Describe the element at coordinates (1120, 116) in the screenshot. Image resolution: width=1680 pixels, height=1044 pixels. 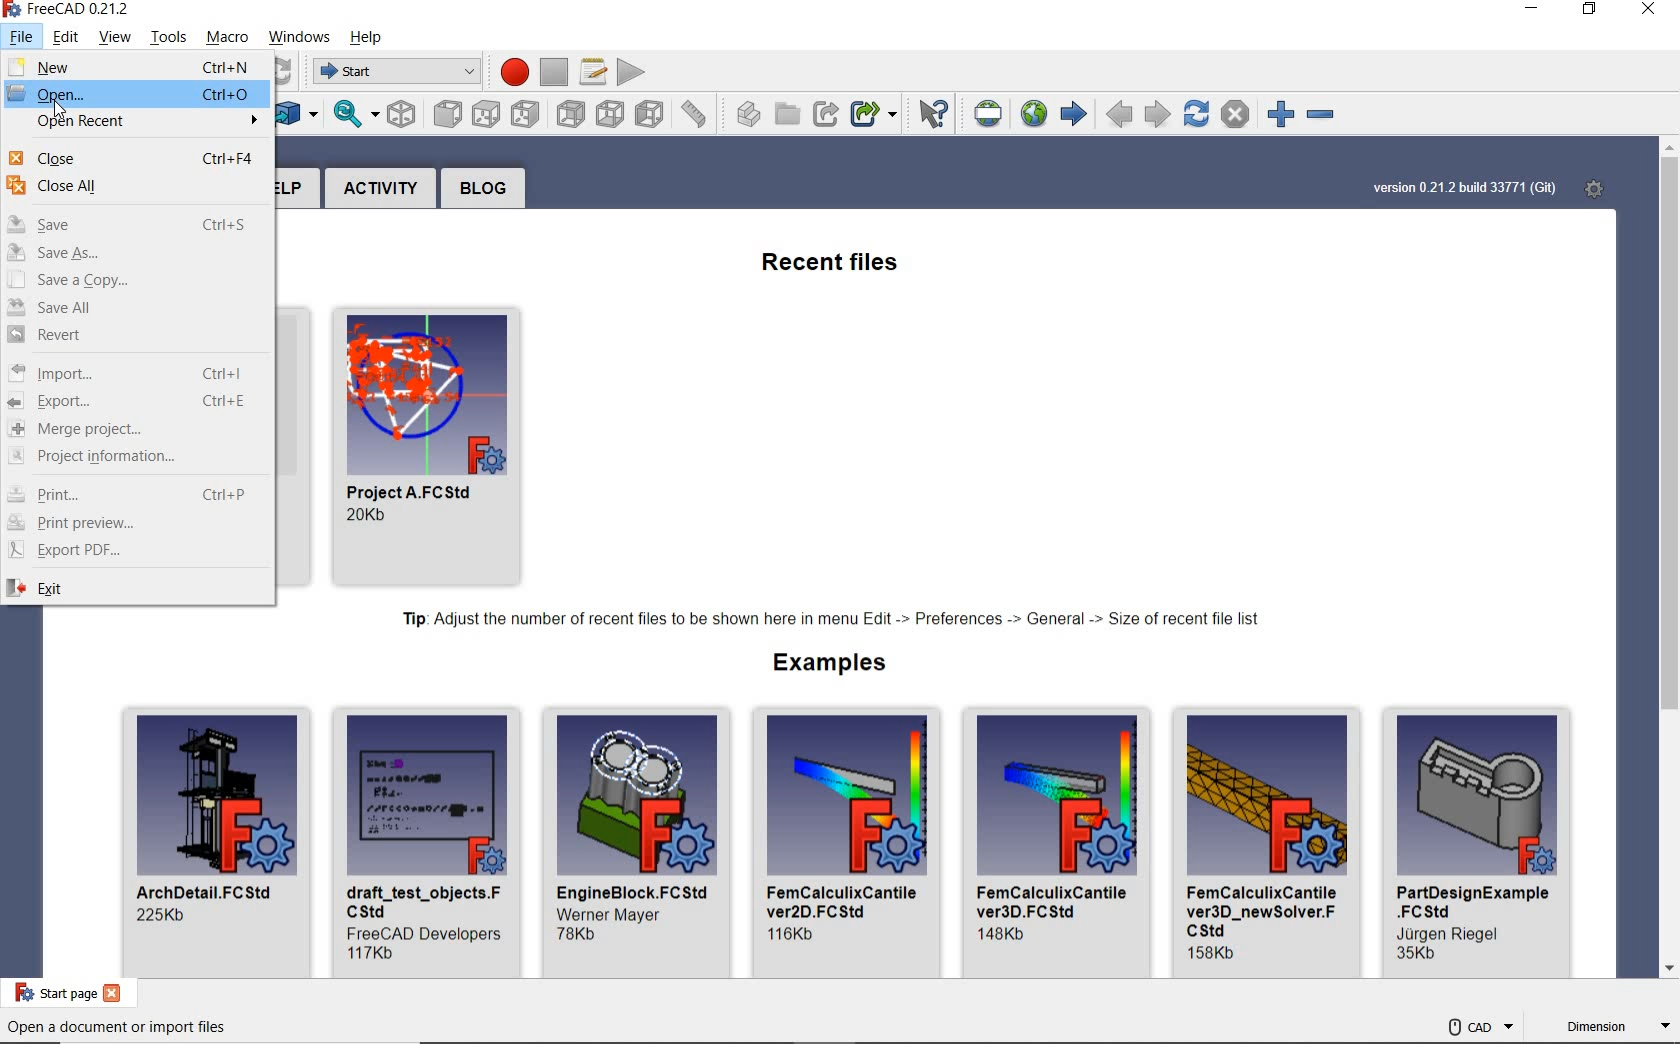
I see `PREVIOUS PAGE` at that location.